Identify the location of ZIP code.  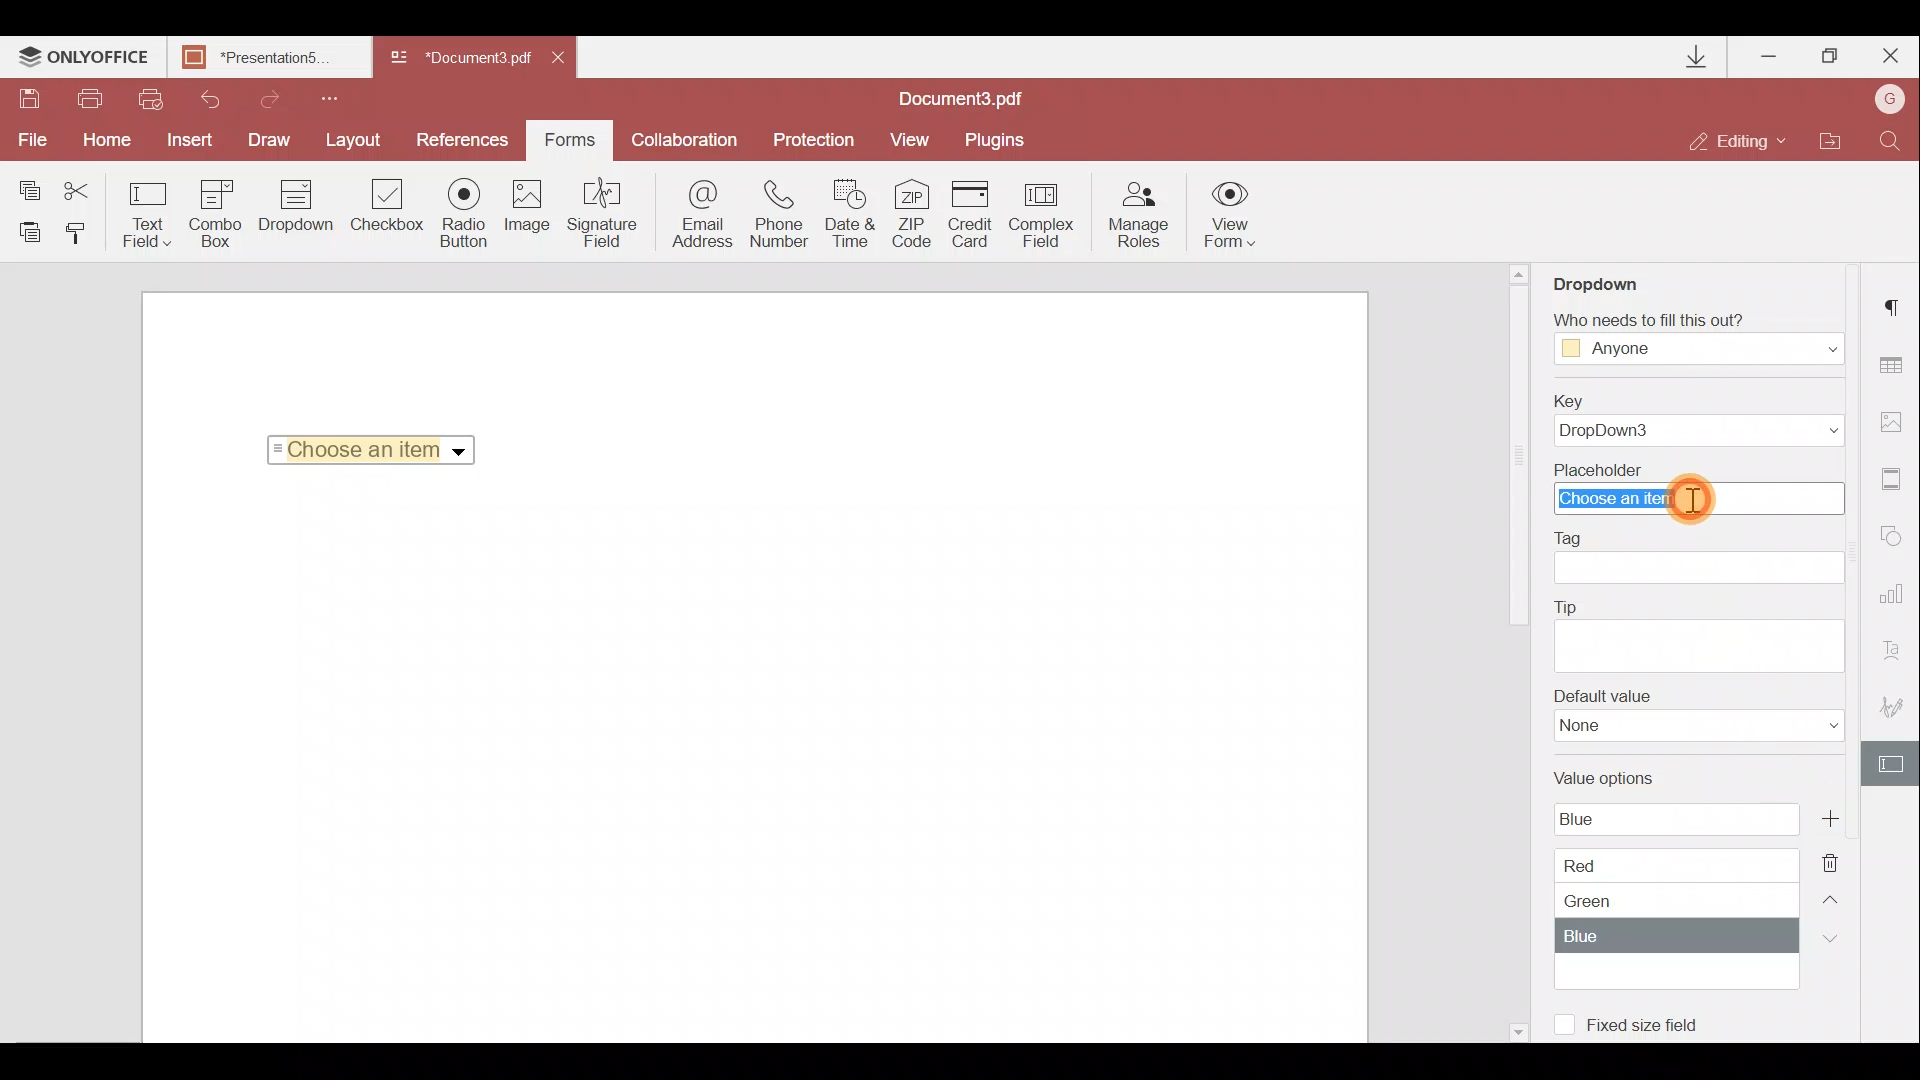
(916, 213).